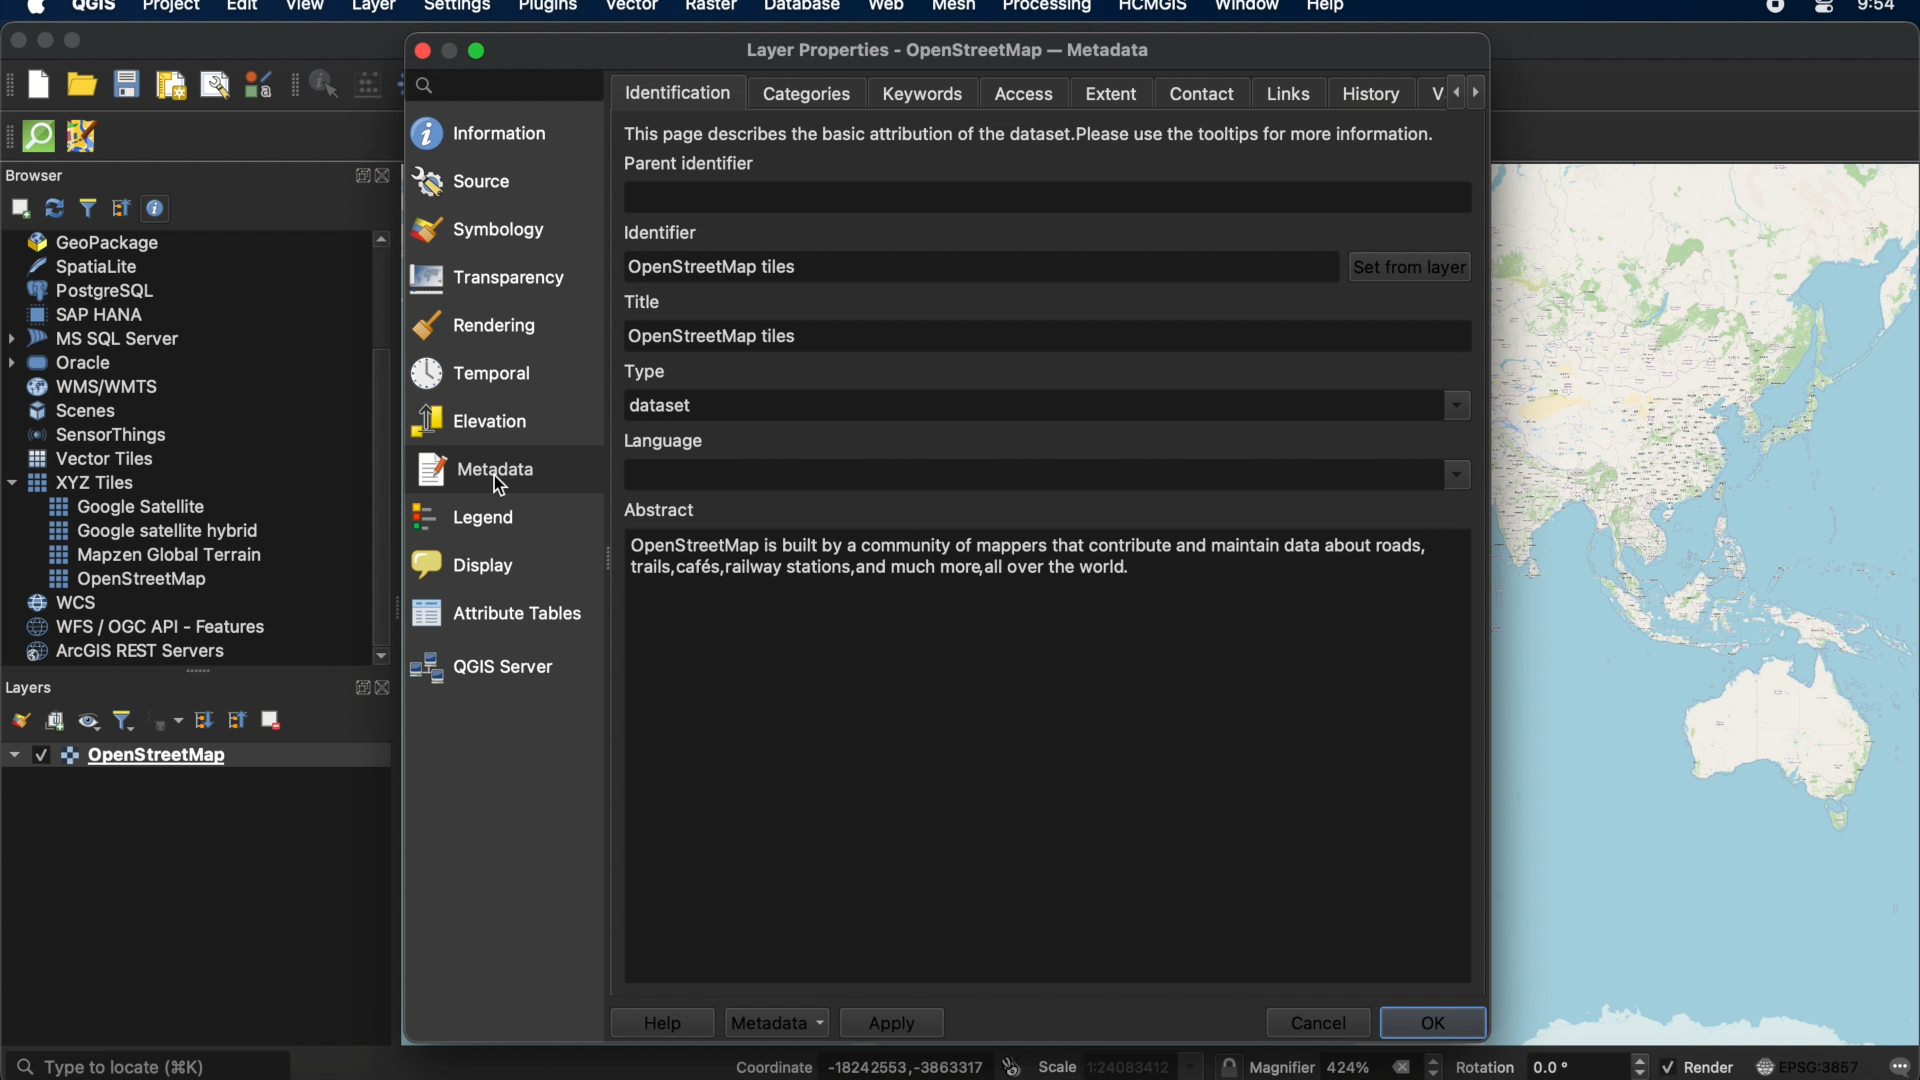 This screenshot has width=1920, height=1080. Describe the element at coordinates (82, 85) in the screenshot. I see `open project` at that location.